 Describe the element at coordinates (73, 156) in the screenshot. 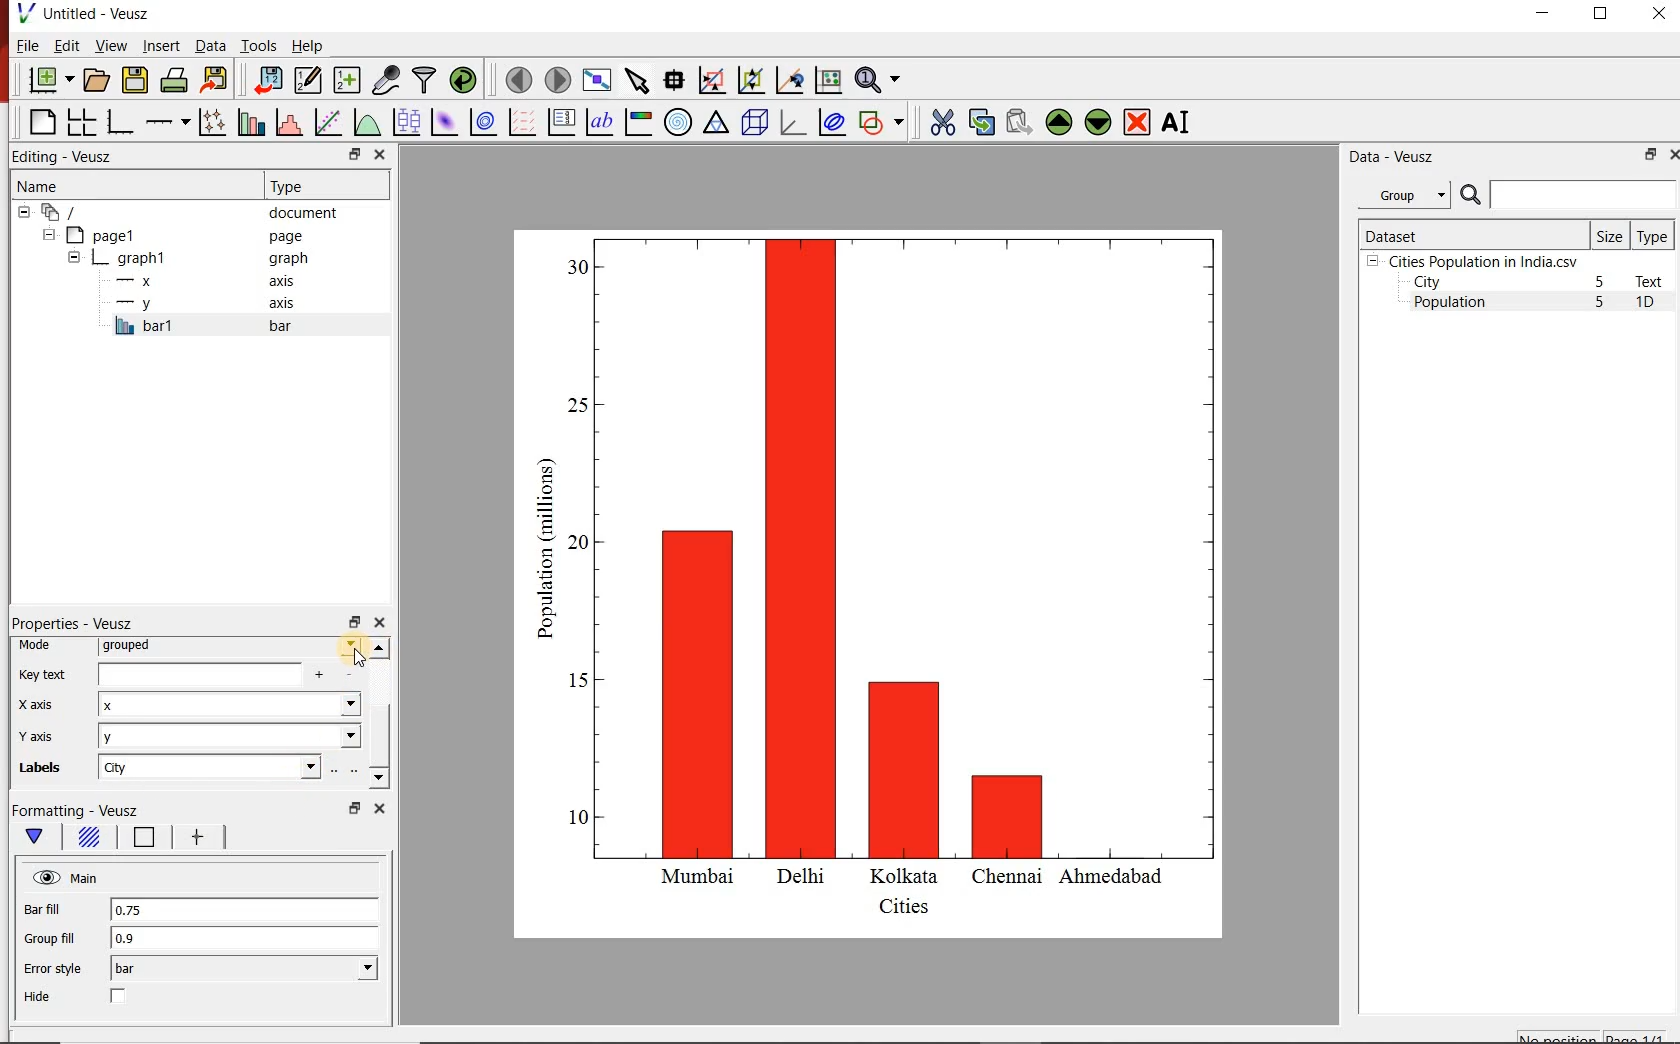

I see `Editing - Veusz` at that location.